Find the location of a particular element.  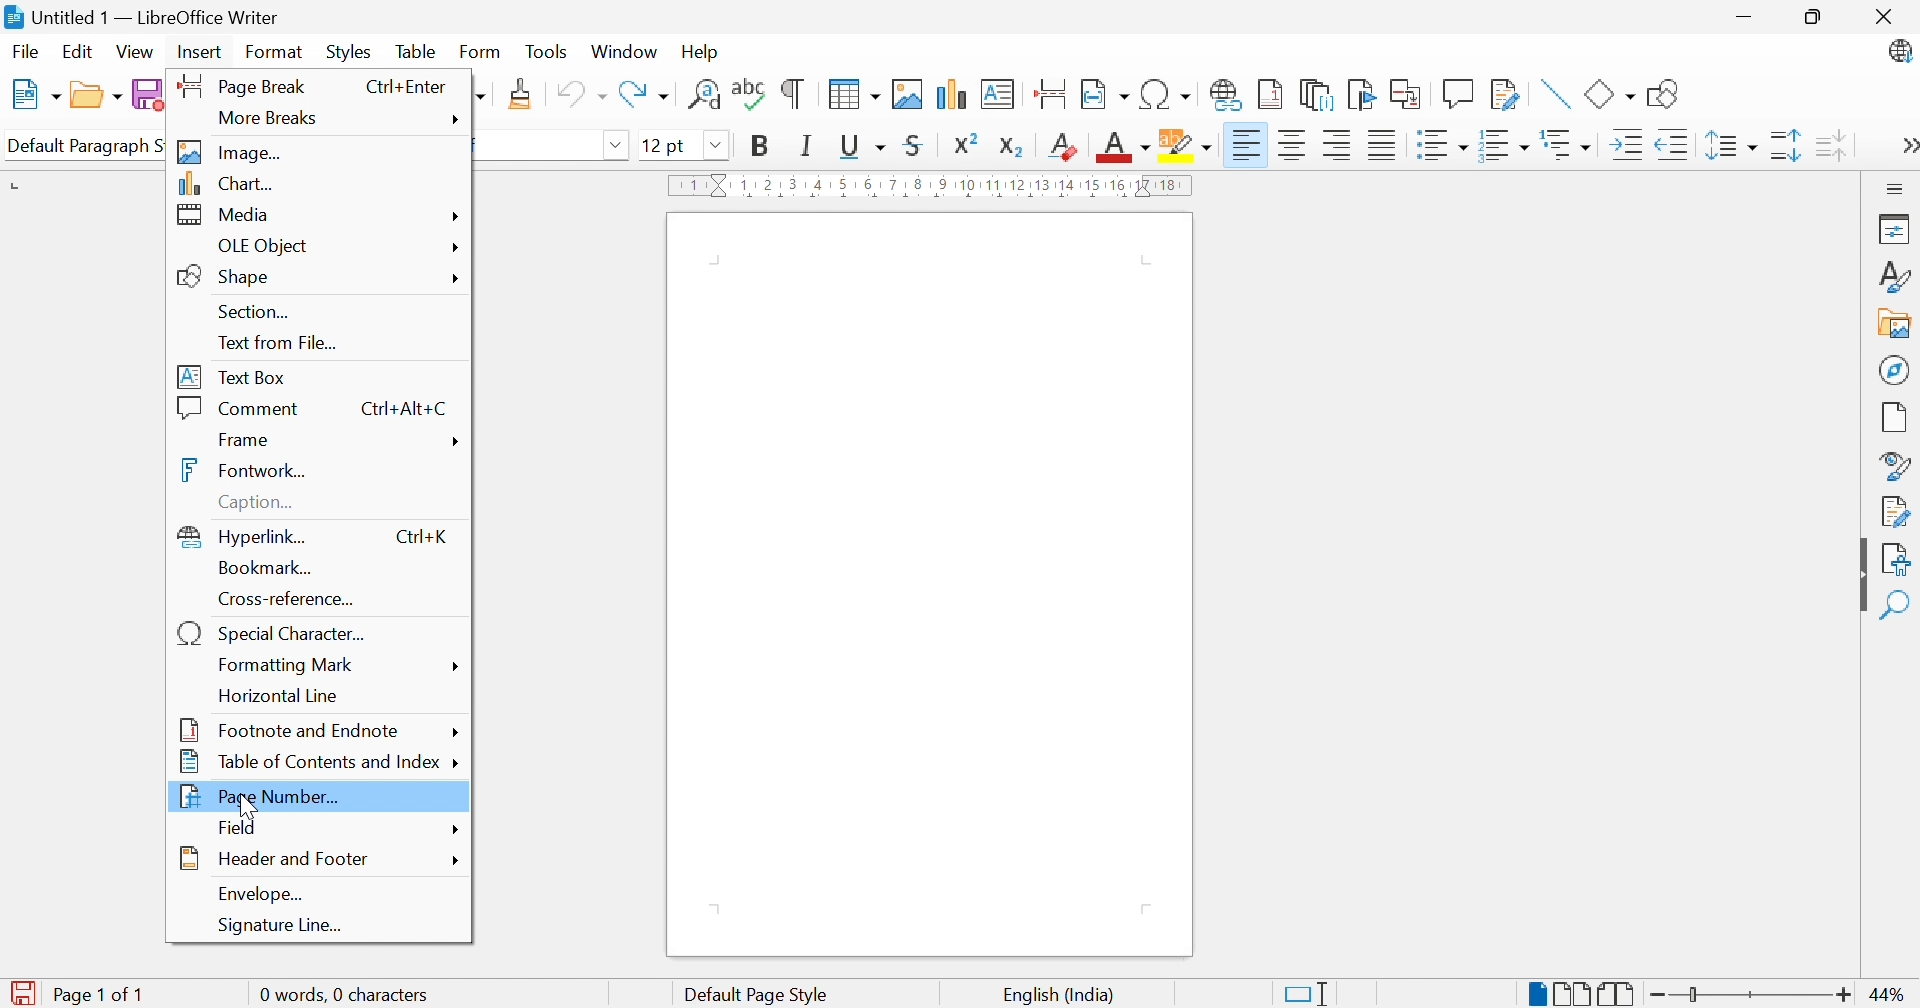

Restore down is located at coordinates (1818, 17).